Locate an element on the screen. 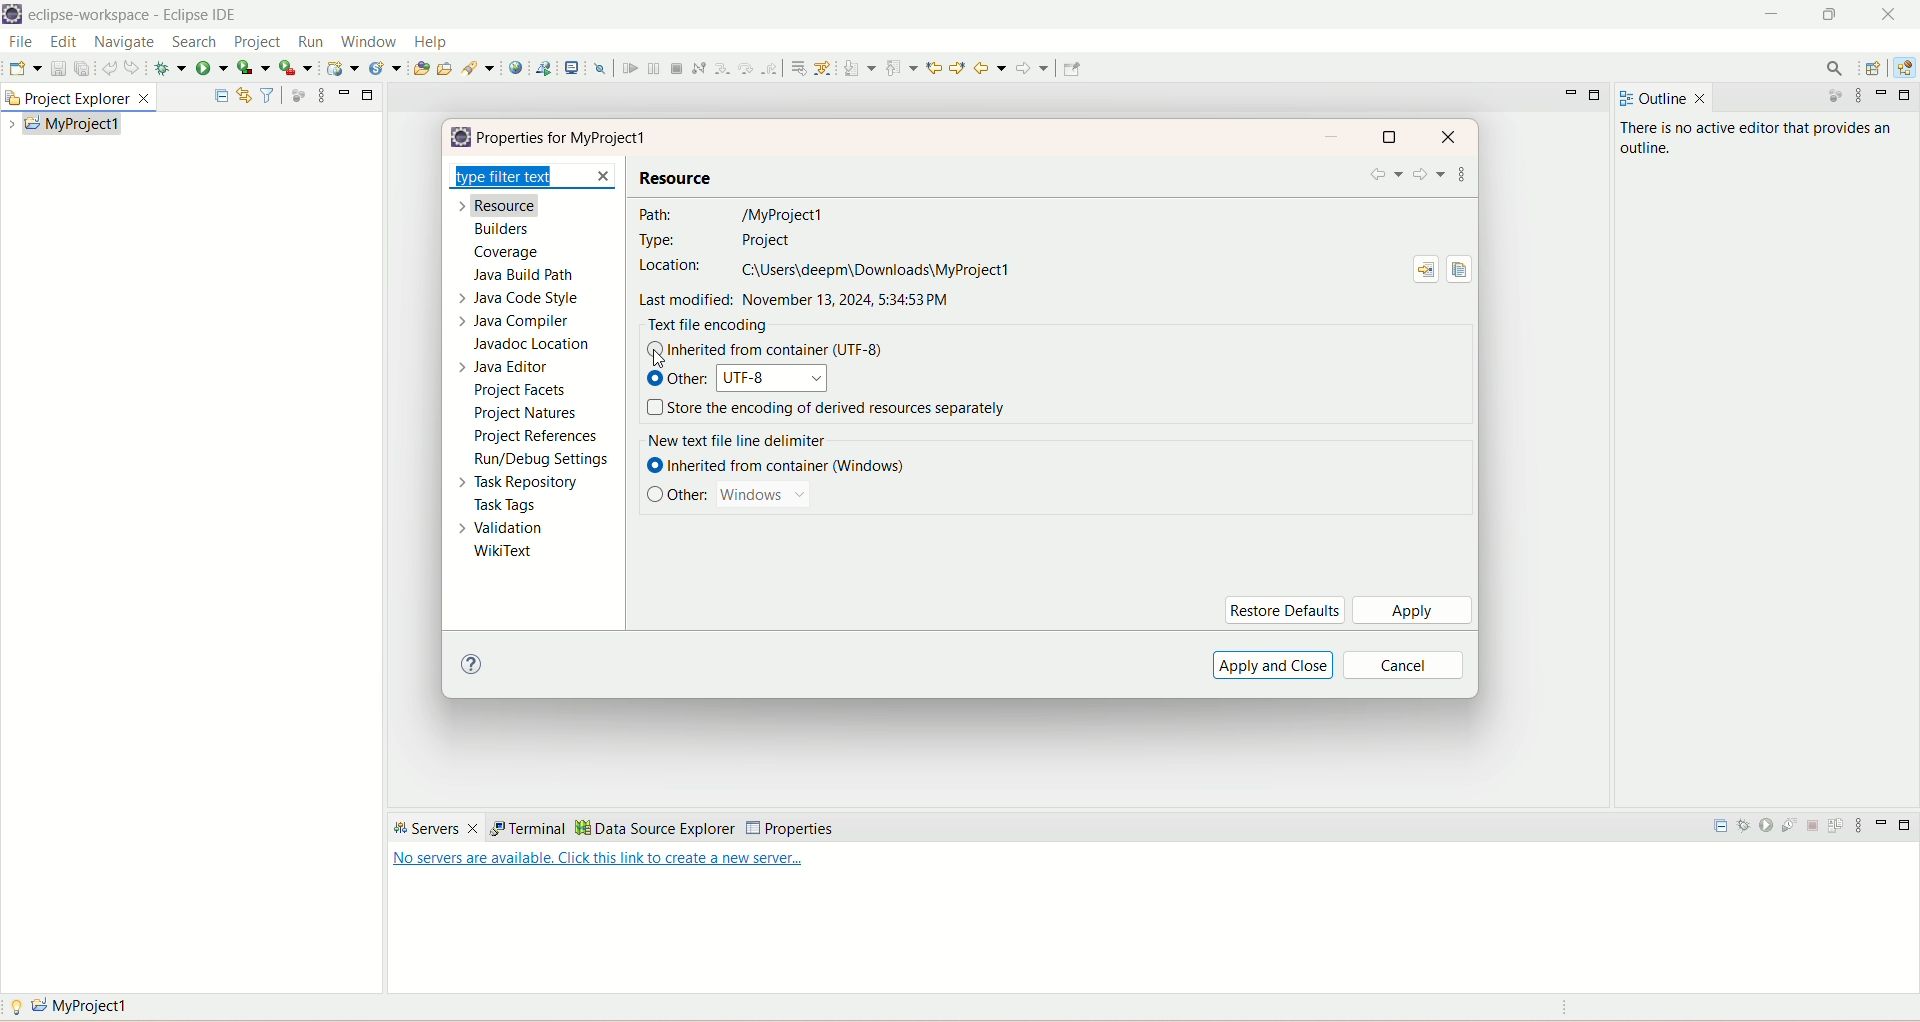  coverage is located at coordinates (253, 68).